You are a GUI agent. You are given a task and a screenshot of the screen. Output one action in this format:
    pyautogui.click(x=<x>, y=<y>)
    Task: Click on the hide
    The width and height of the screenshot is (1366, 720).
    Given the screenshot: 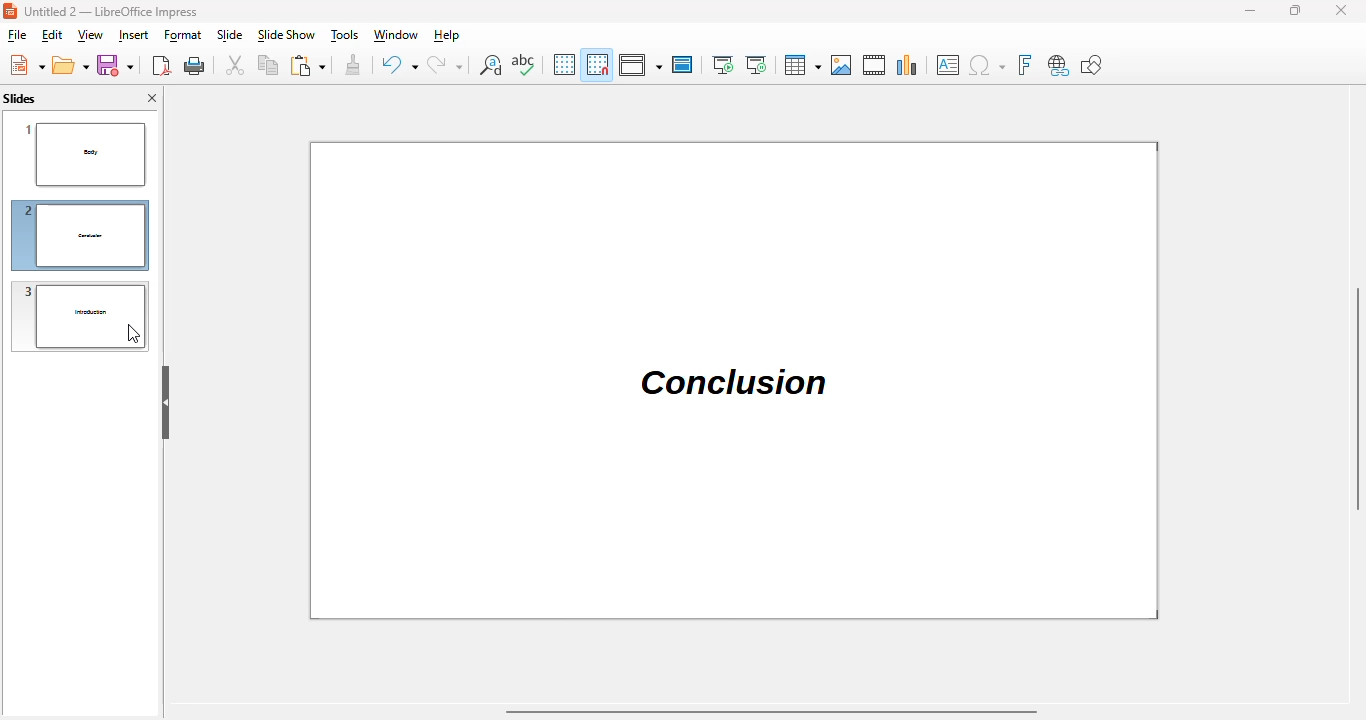 What is the action you would take?
    pyautogui.click(x=165, y=403)
    